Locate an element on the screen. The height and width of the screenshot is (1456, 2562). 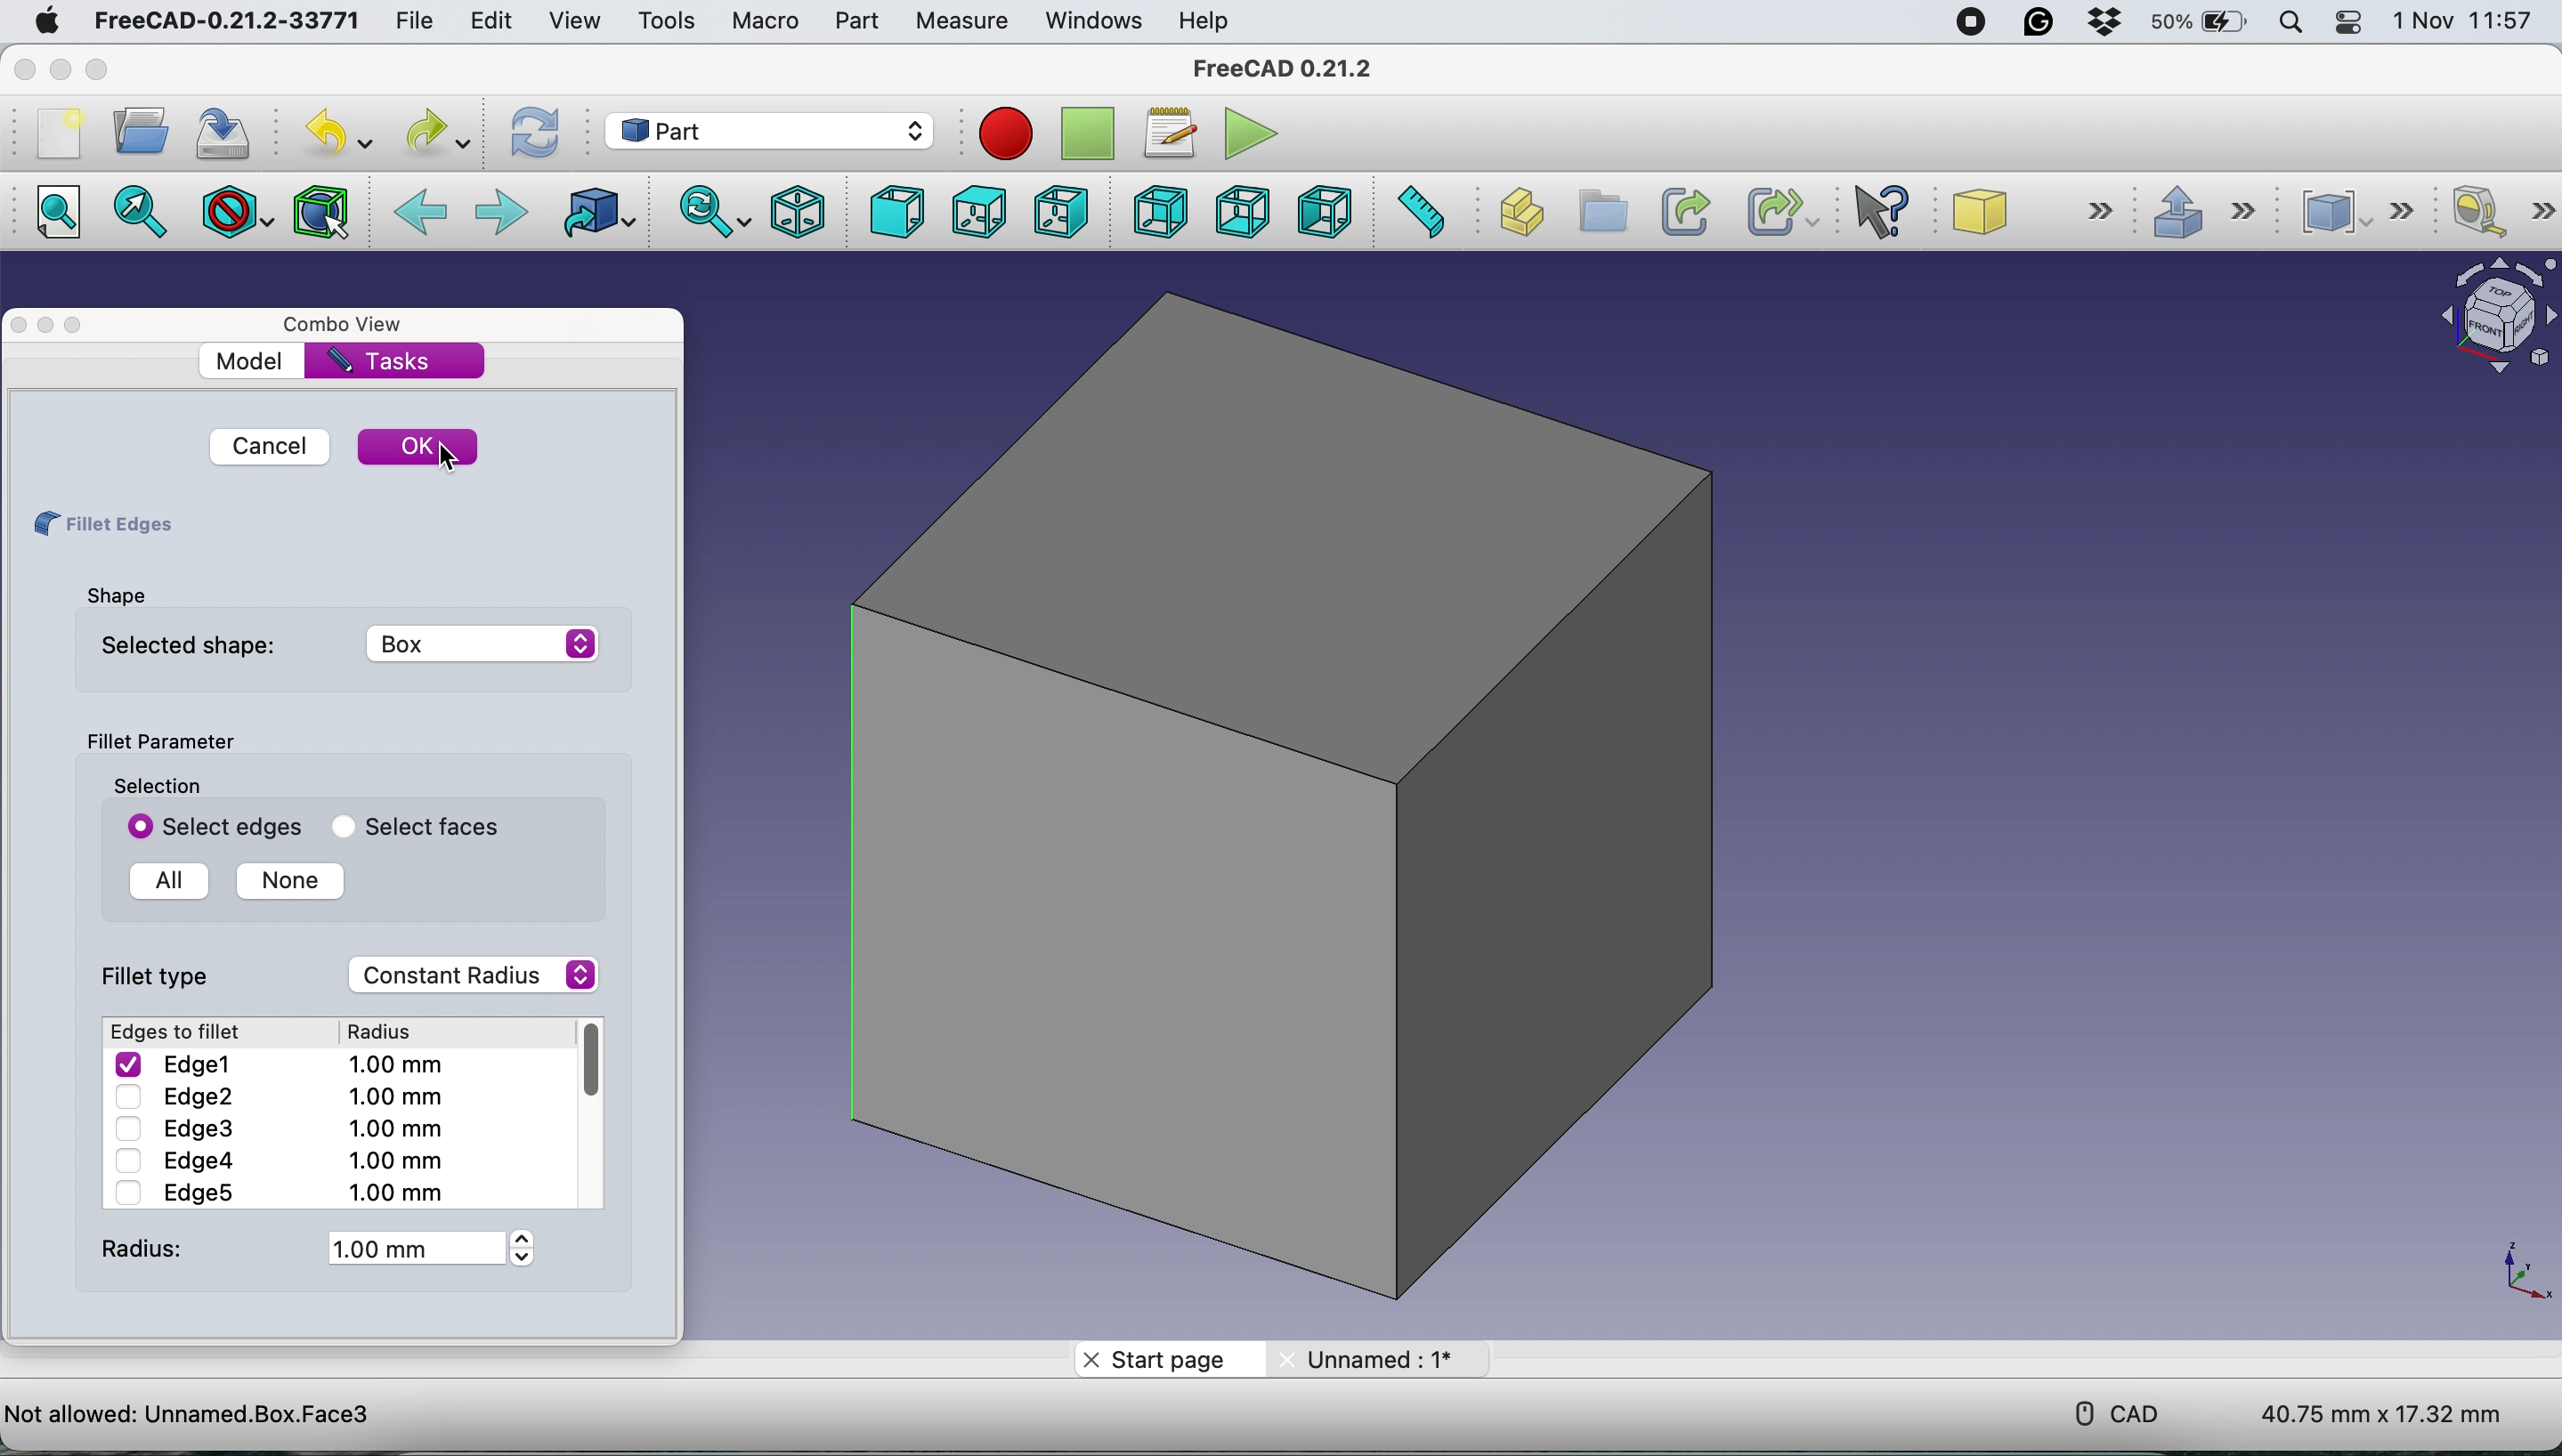
Edge5 is located at coordinates (276, 1192).